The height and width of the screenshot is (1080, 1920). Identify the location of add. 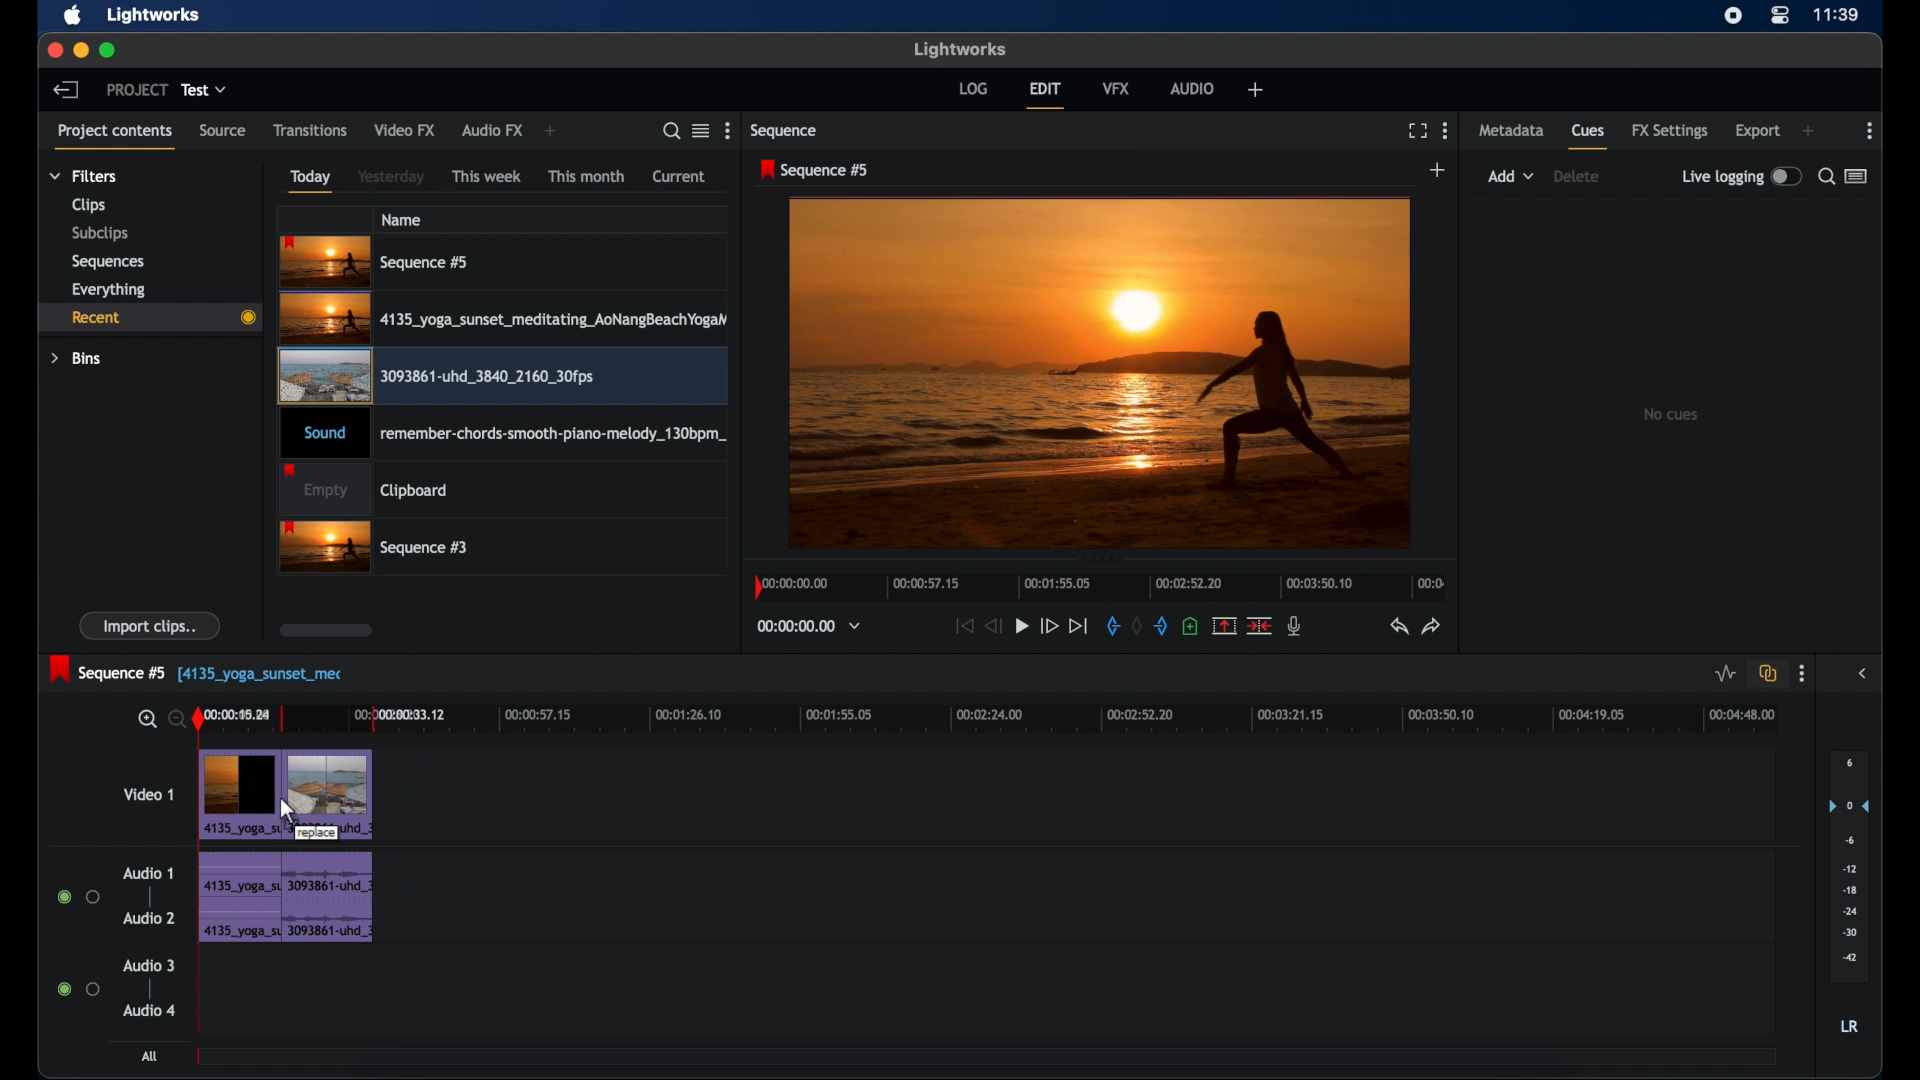
(1255, 89).